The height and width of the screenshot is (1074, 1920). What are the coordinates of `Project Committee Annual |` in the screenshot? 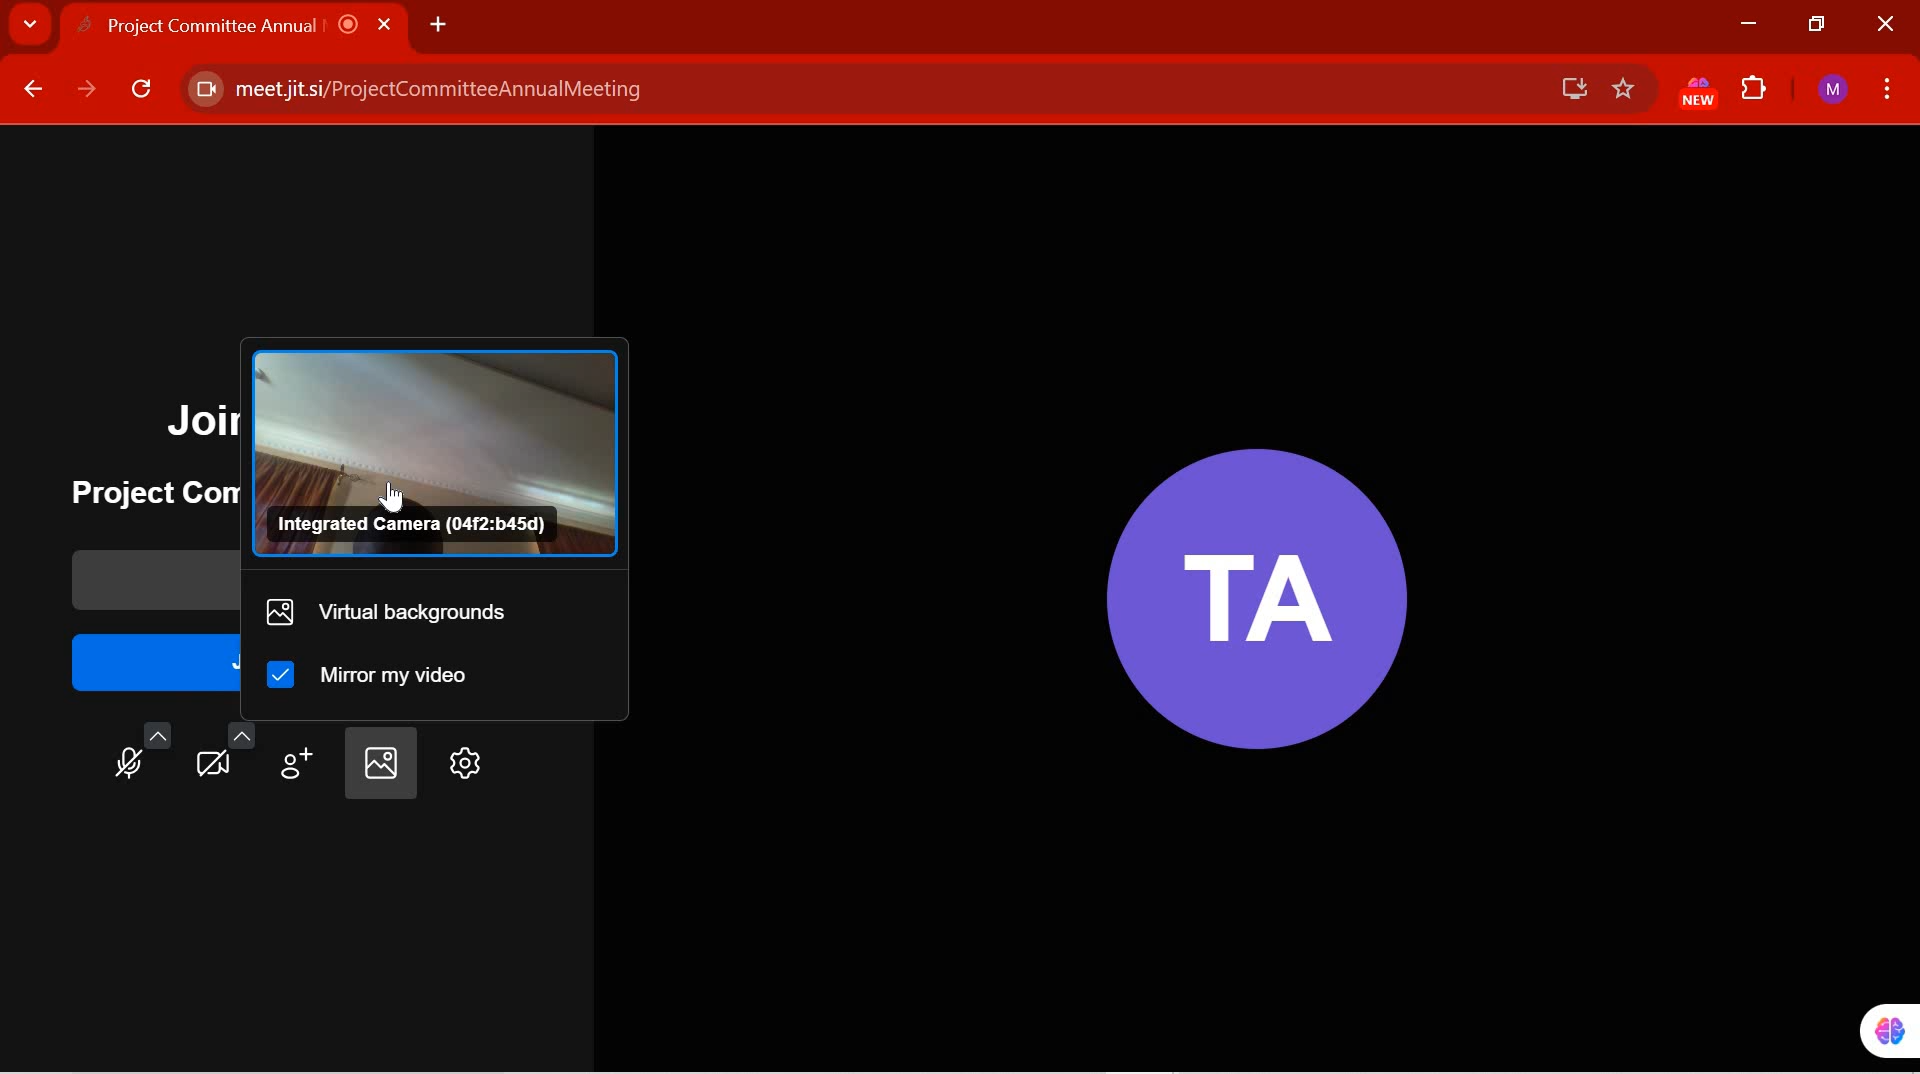 It's located at (252, 25).